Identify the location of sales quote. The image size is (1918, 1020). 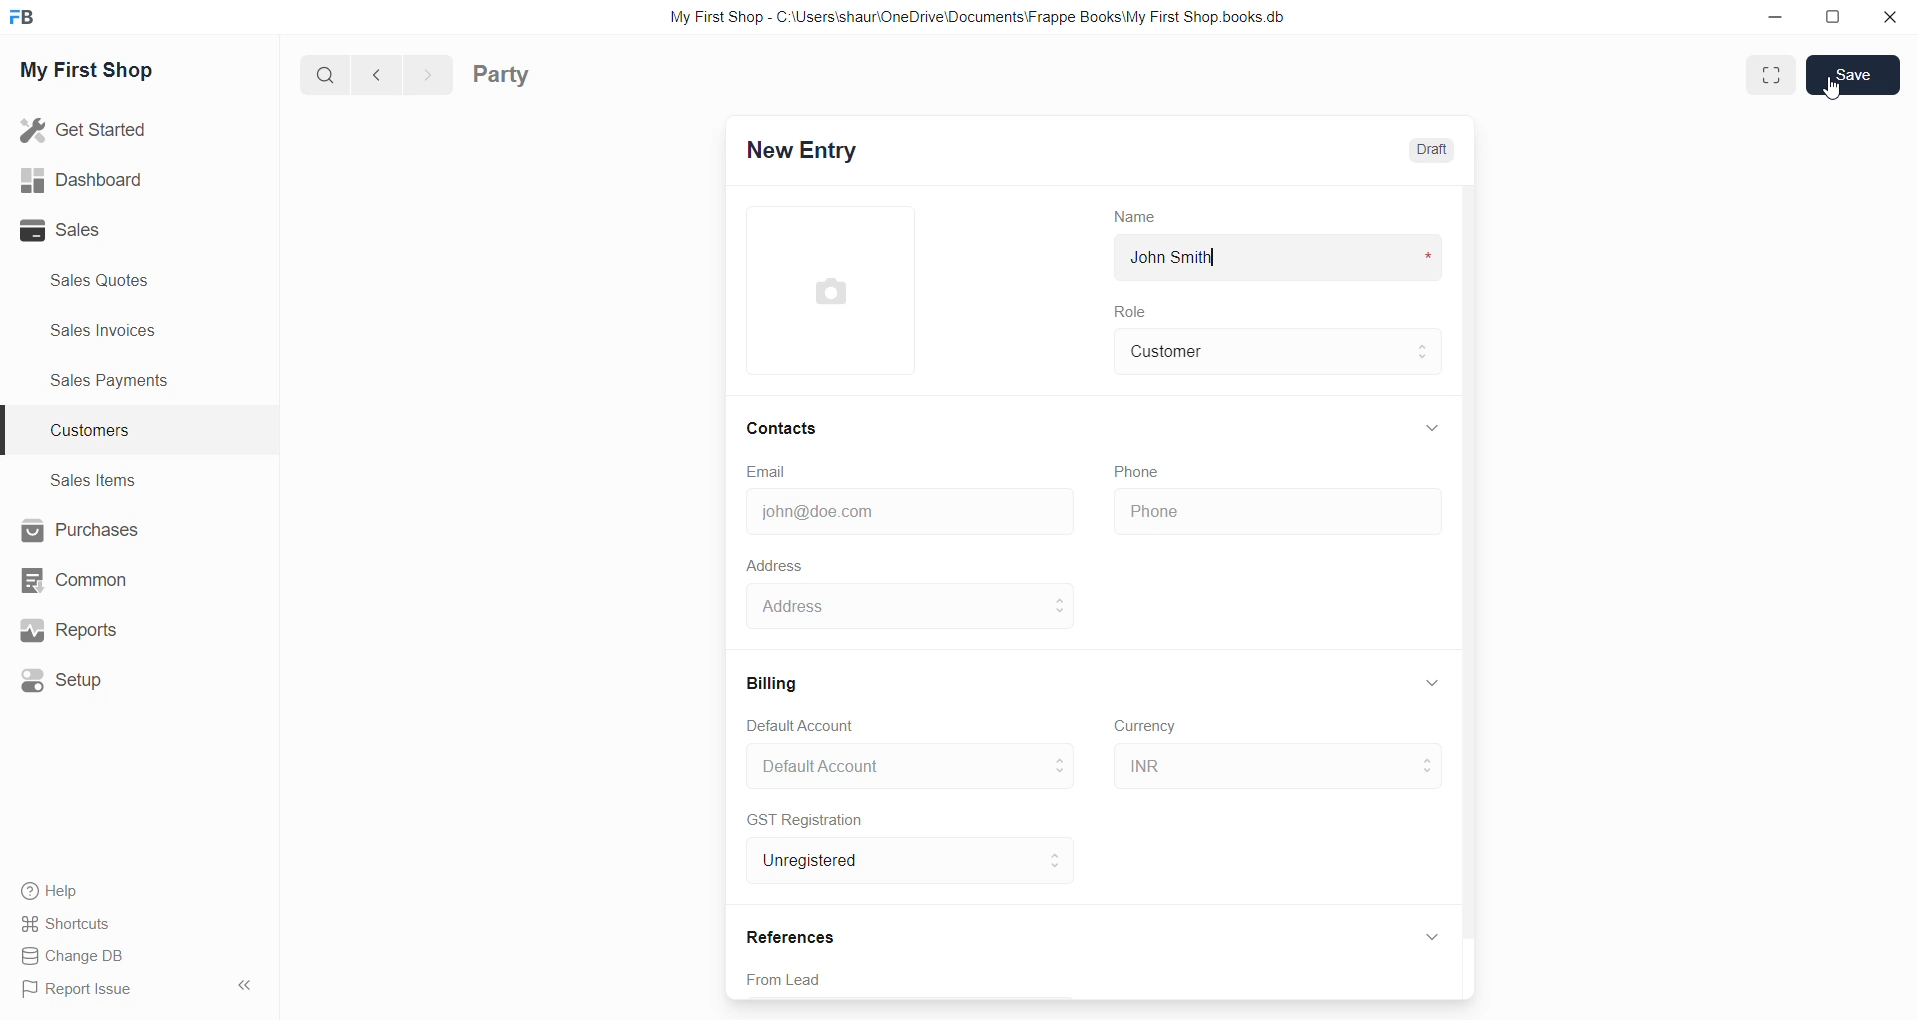
(111, 280).